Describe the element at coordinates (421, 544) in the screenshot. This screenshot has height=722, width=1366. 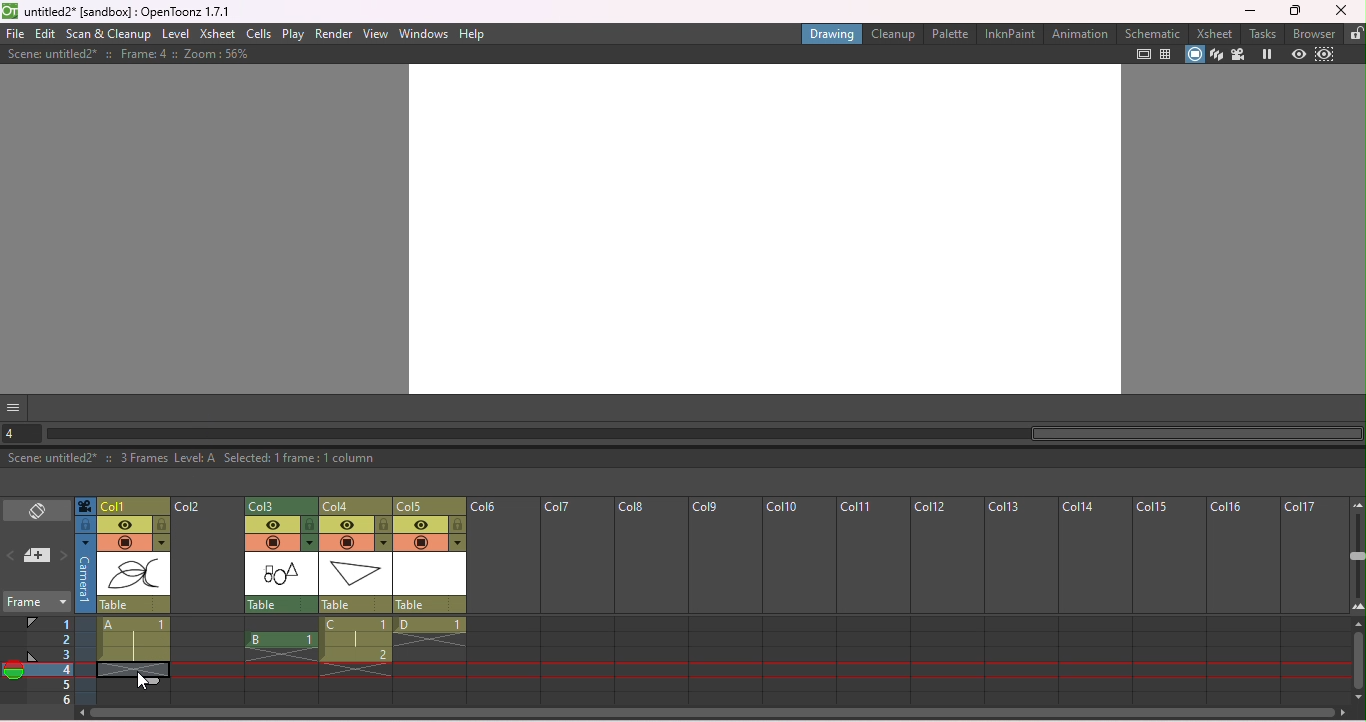
I see `camera stand visibility toggle` at that location.